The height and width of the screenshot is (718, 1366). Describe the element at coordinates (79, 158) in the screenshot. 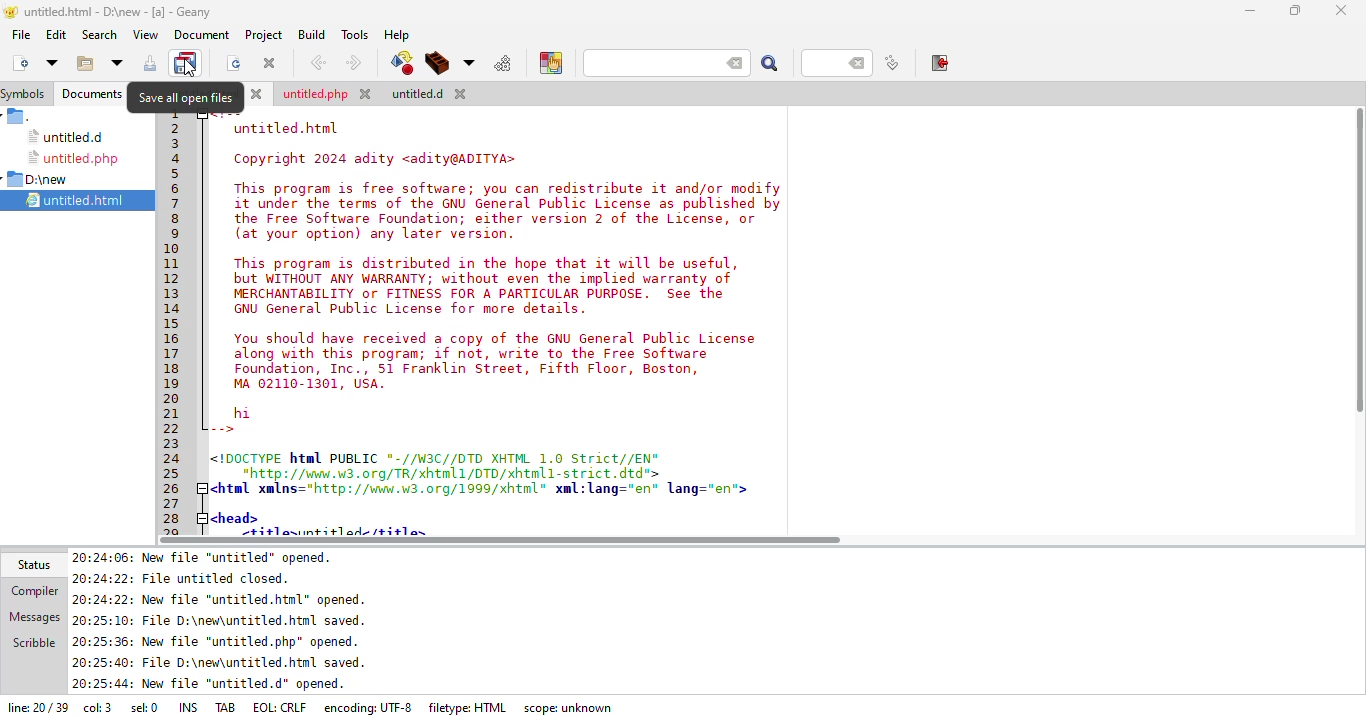

I see `untitled` at that location.